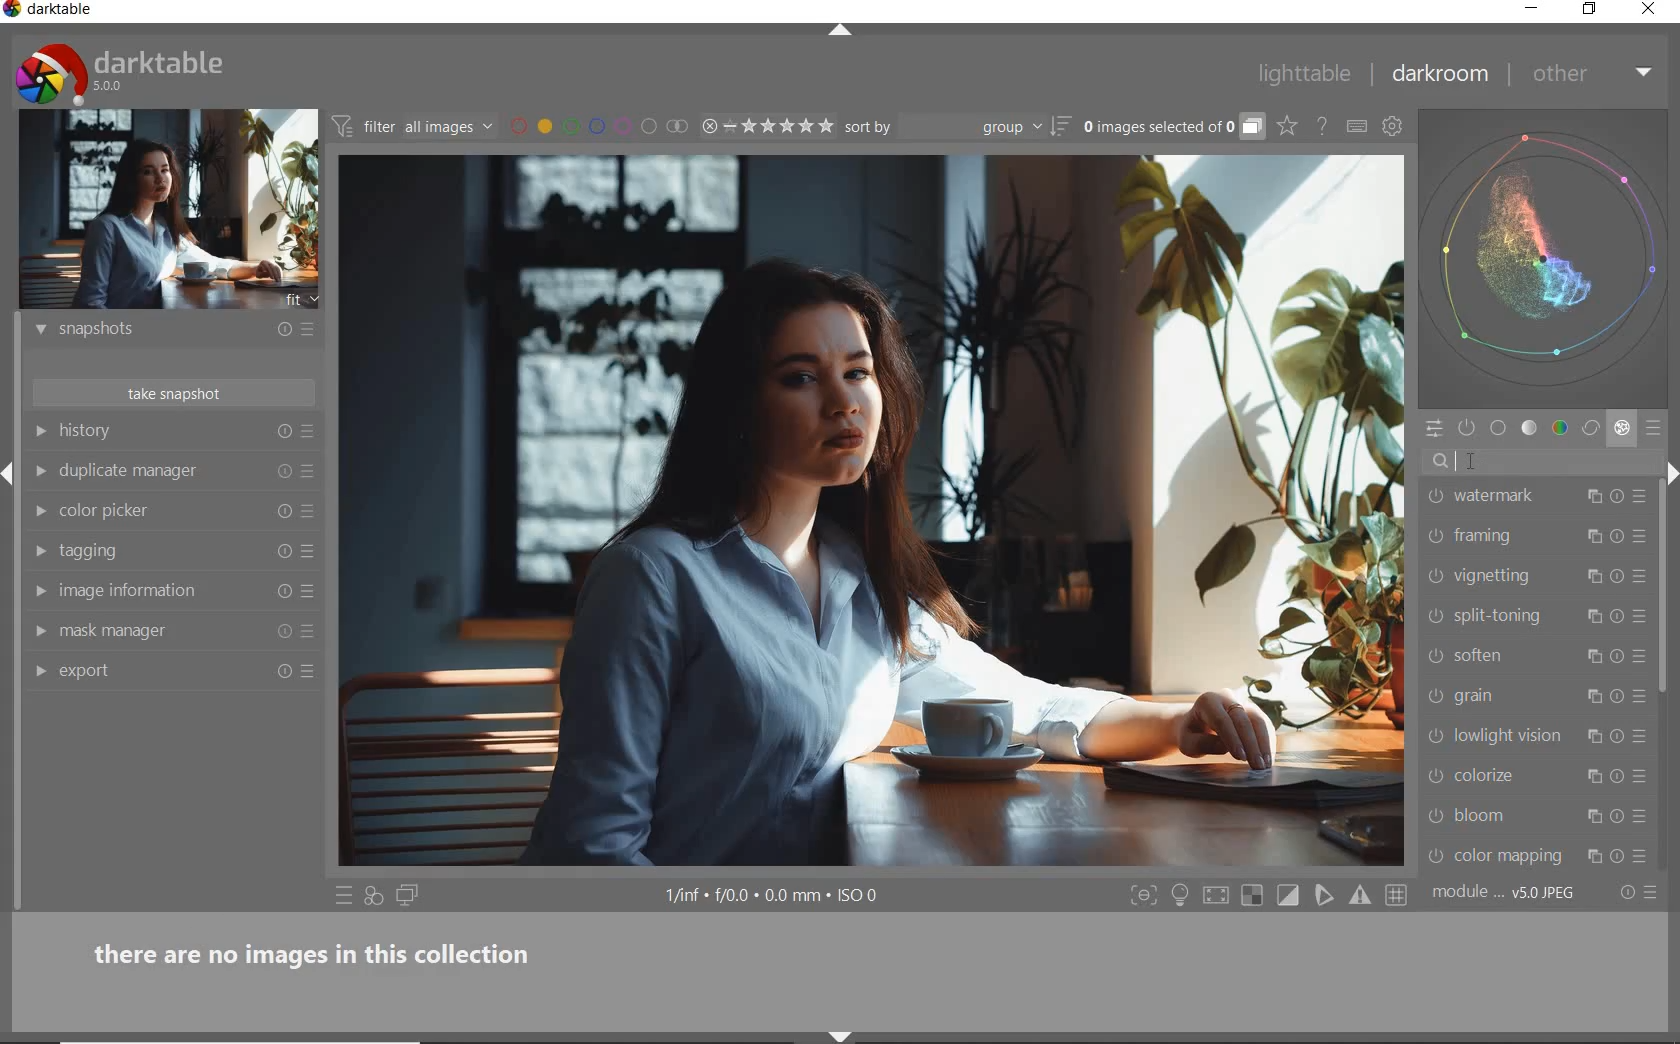 Image resolution: width=1680 pixels, height=1044 pixels. What do you see at coordinates (1642, 736) in the screenshot?
I see `preset and preferences` at bounding box center [1642, 736].